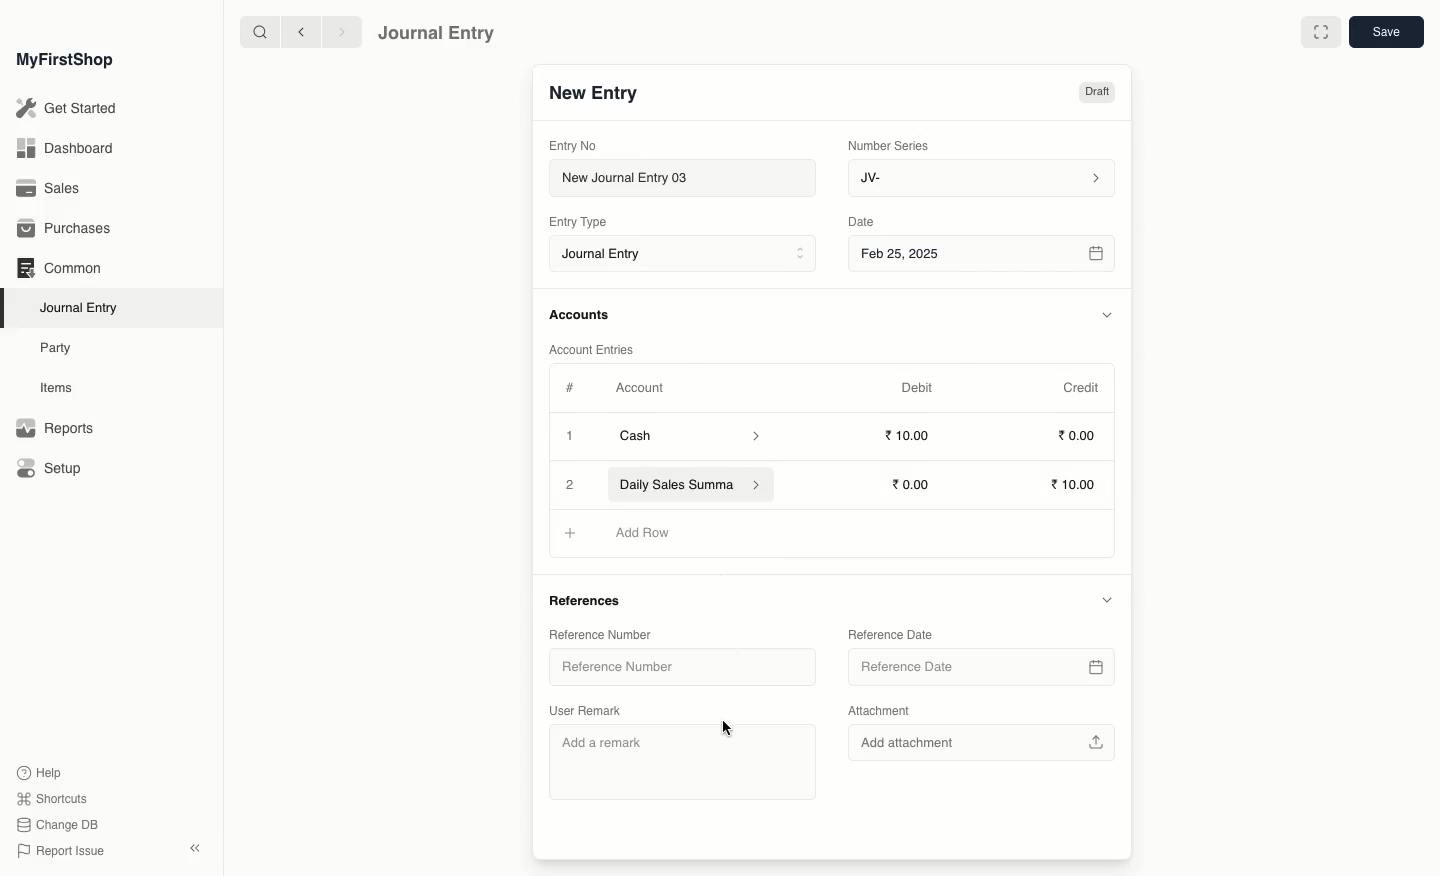  Describe the element at coordinates (572, 438) in the screenshot. I see `1` at that location.